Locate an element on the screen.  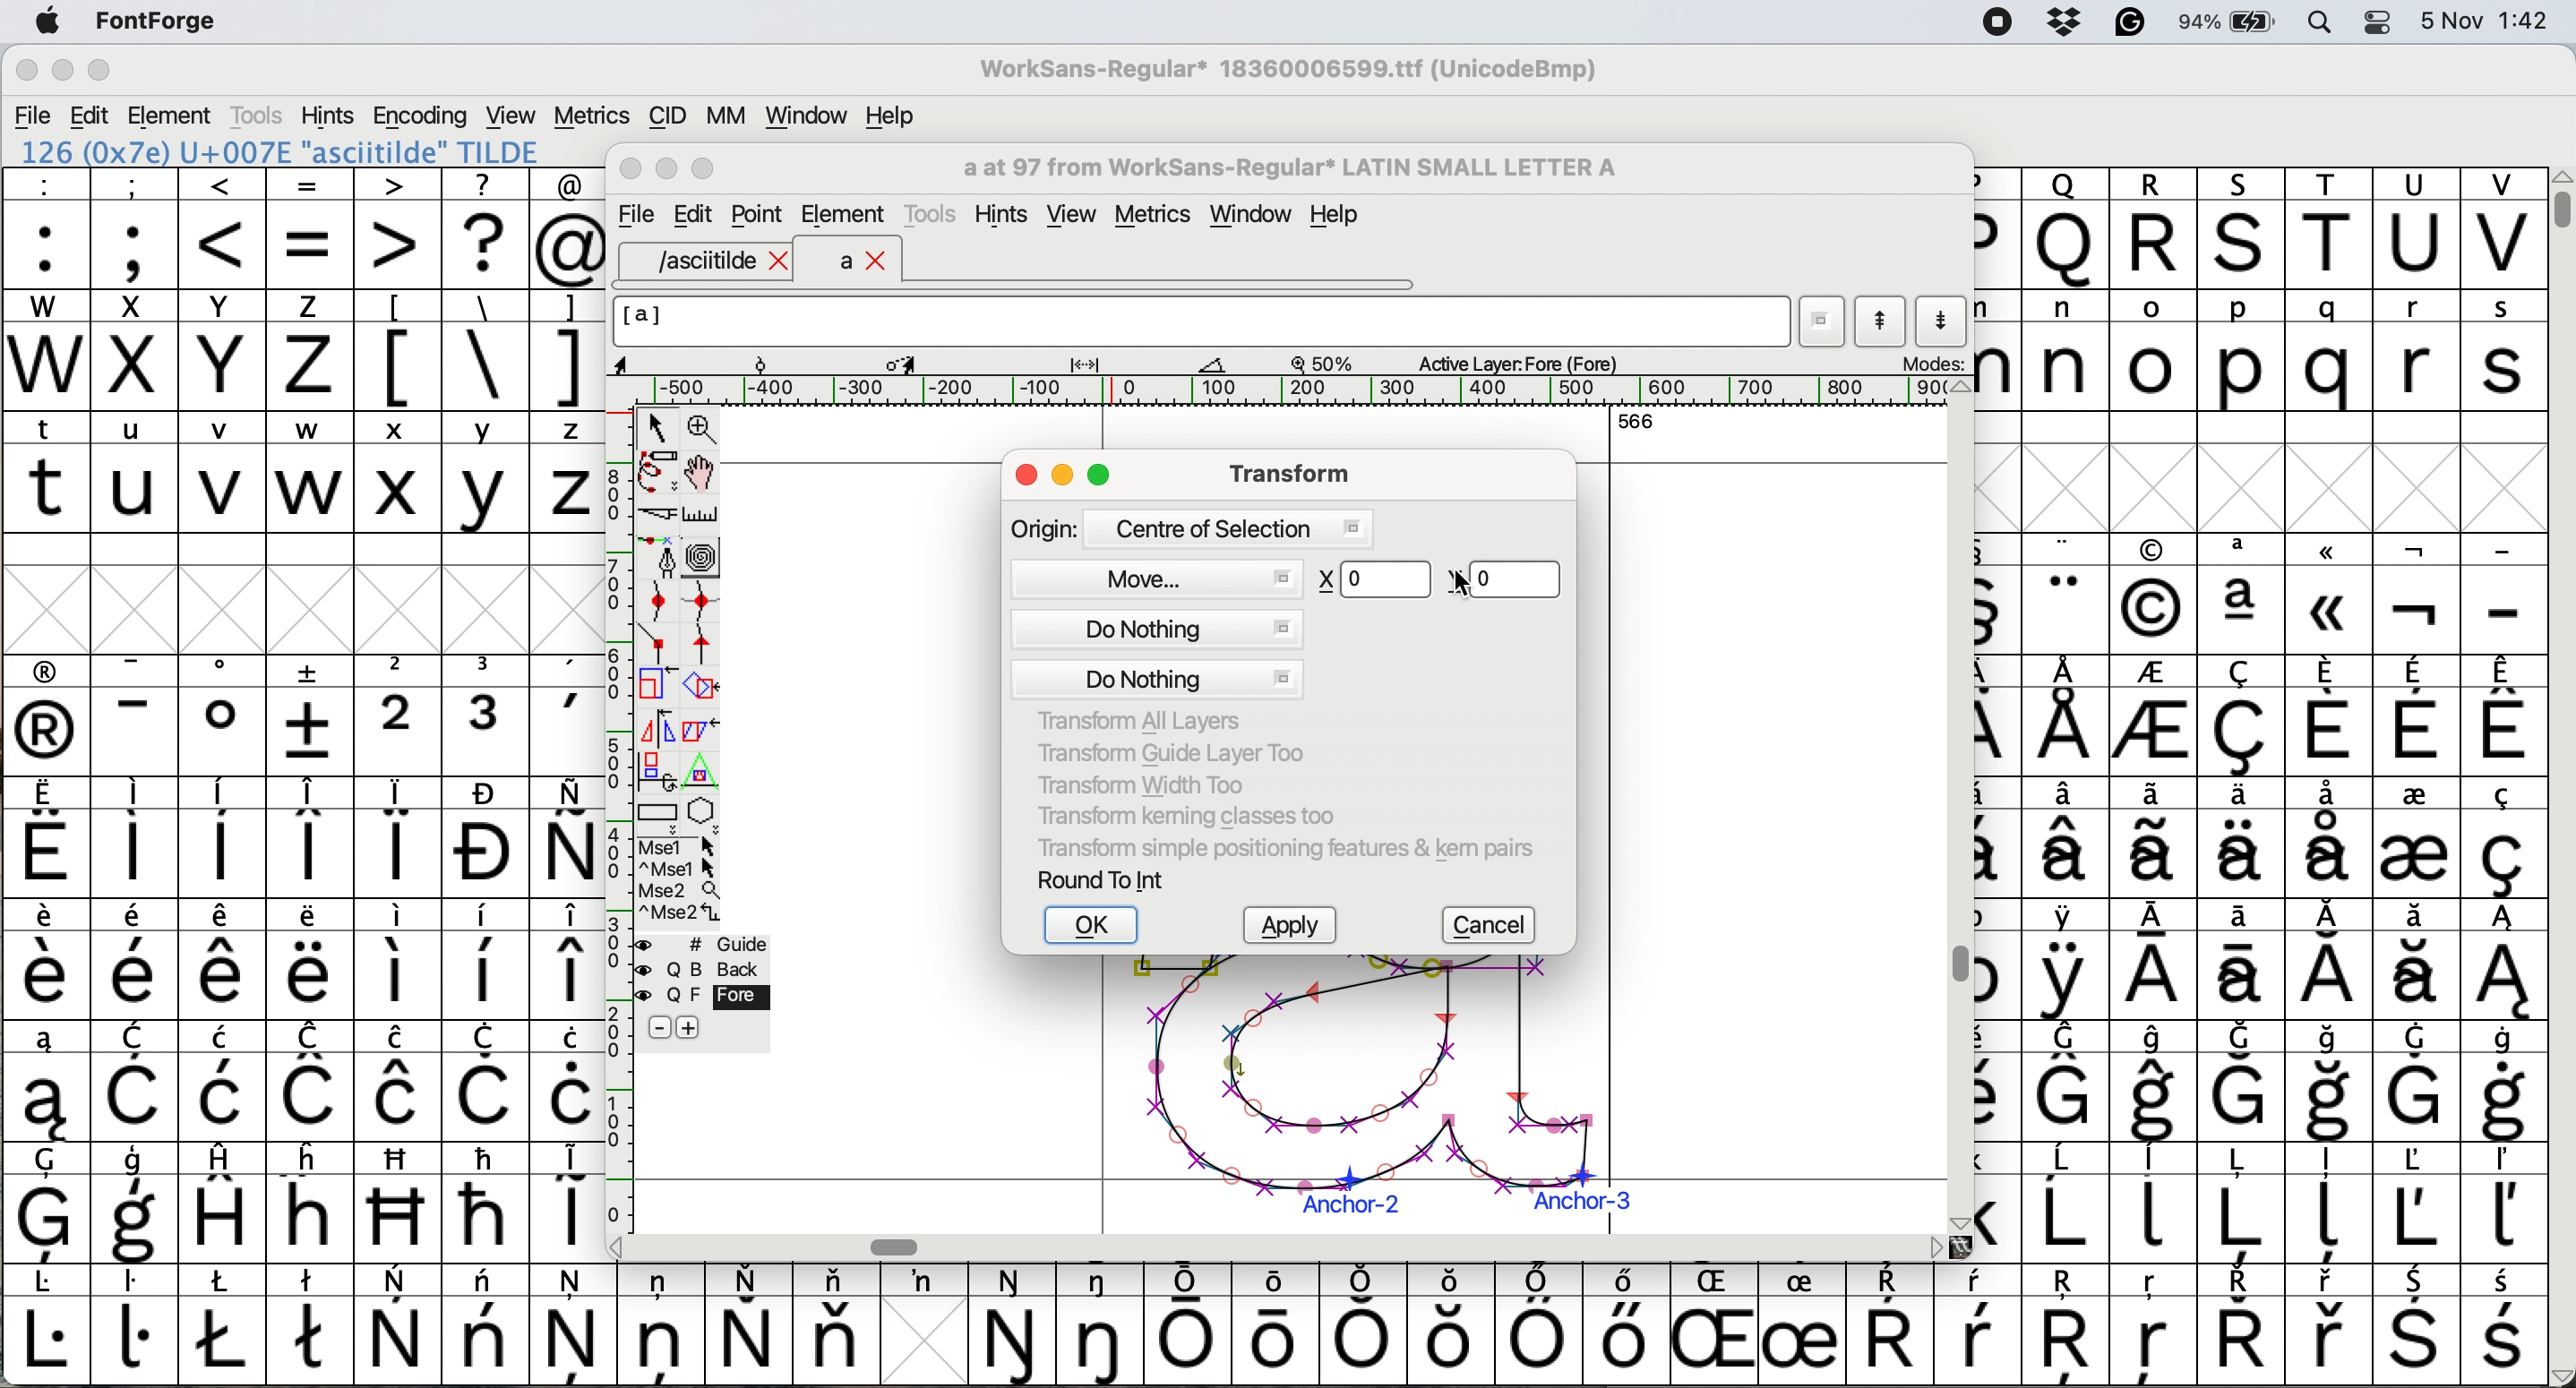
more options is located at coordinates (680, 878).